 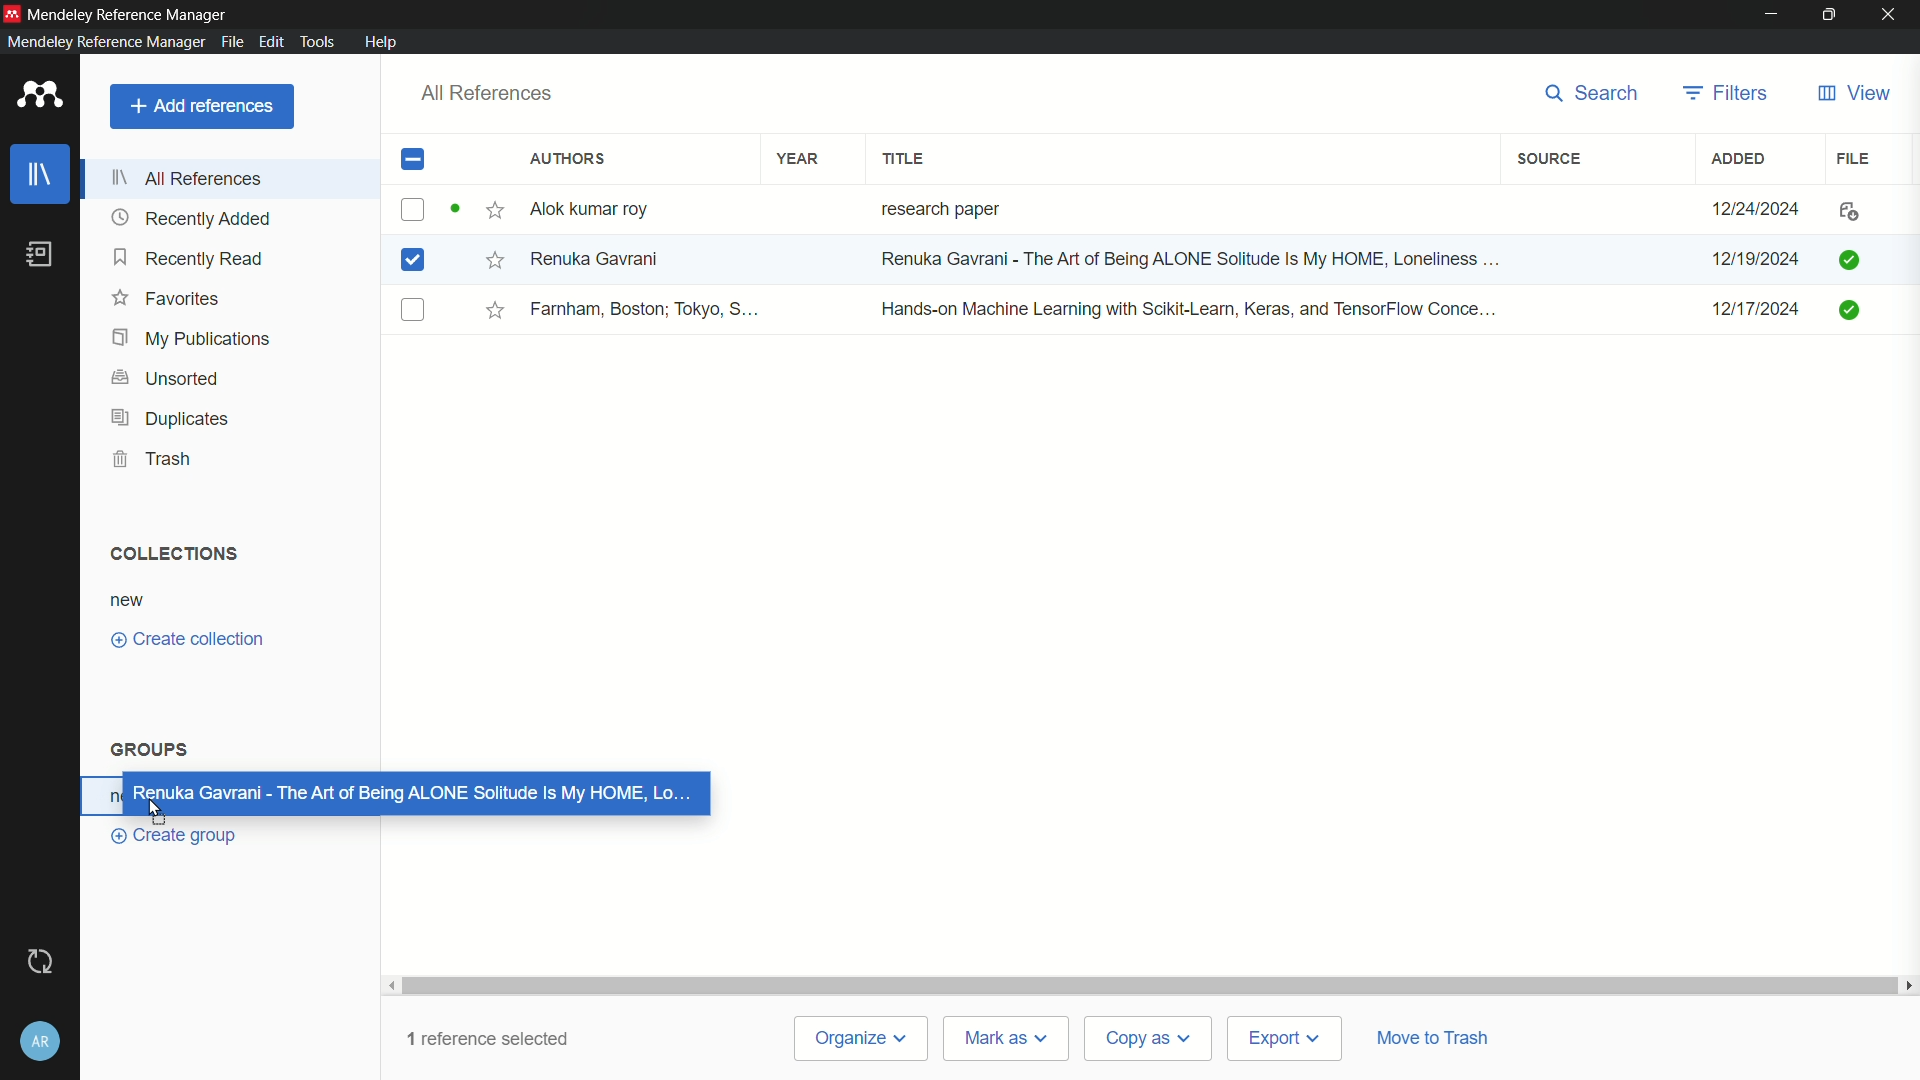 What do you see at coordinates (1759, 208) in the screenshot?
I see `Date` at bounding box center [1759, 208].